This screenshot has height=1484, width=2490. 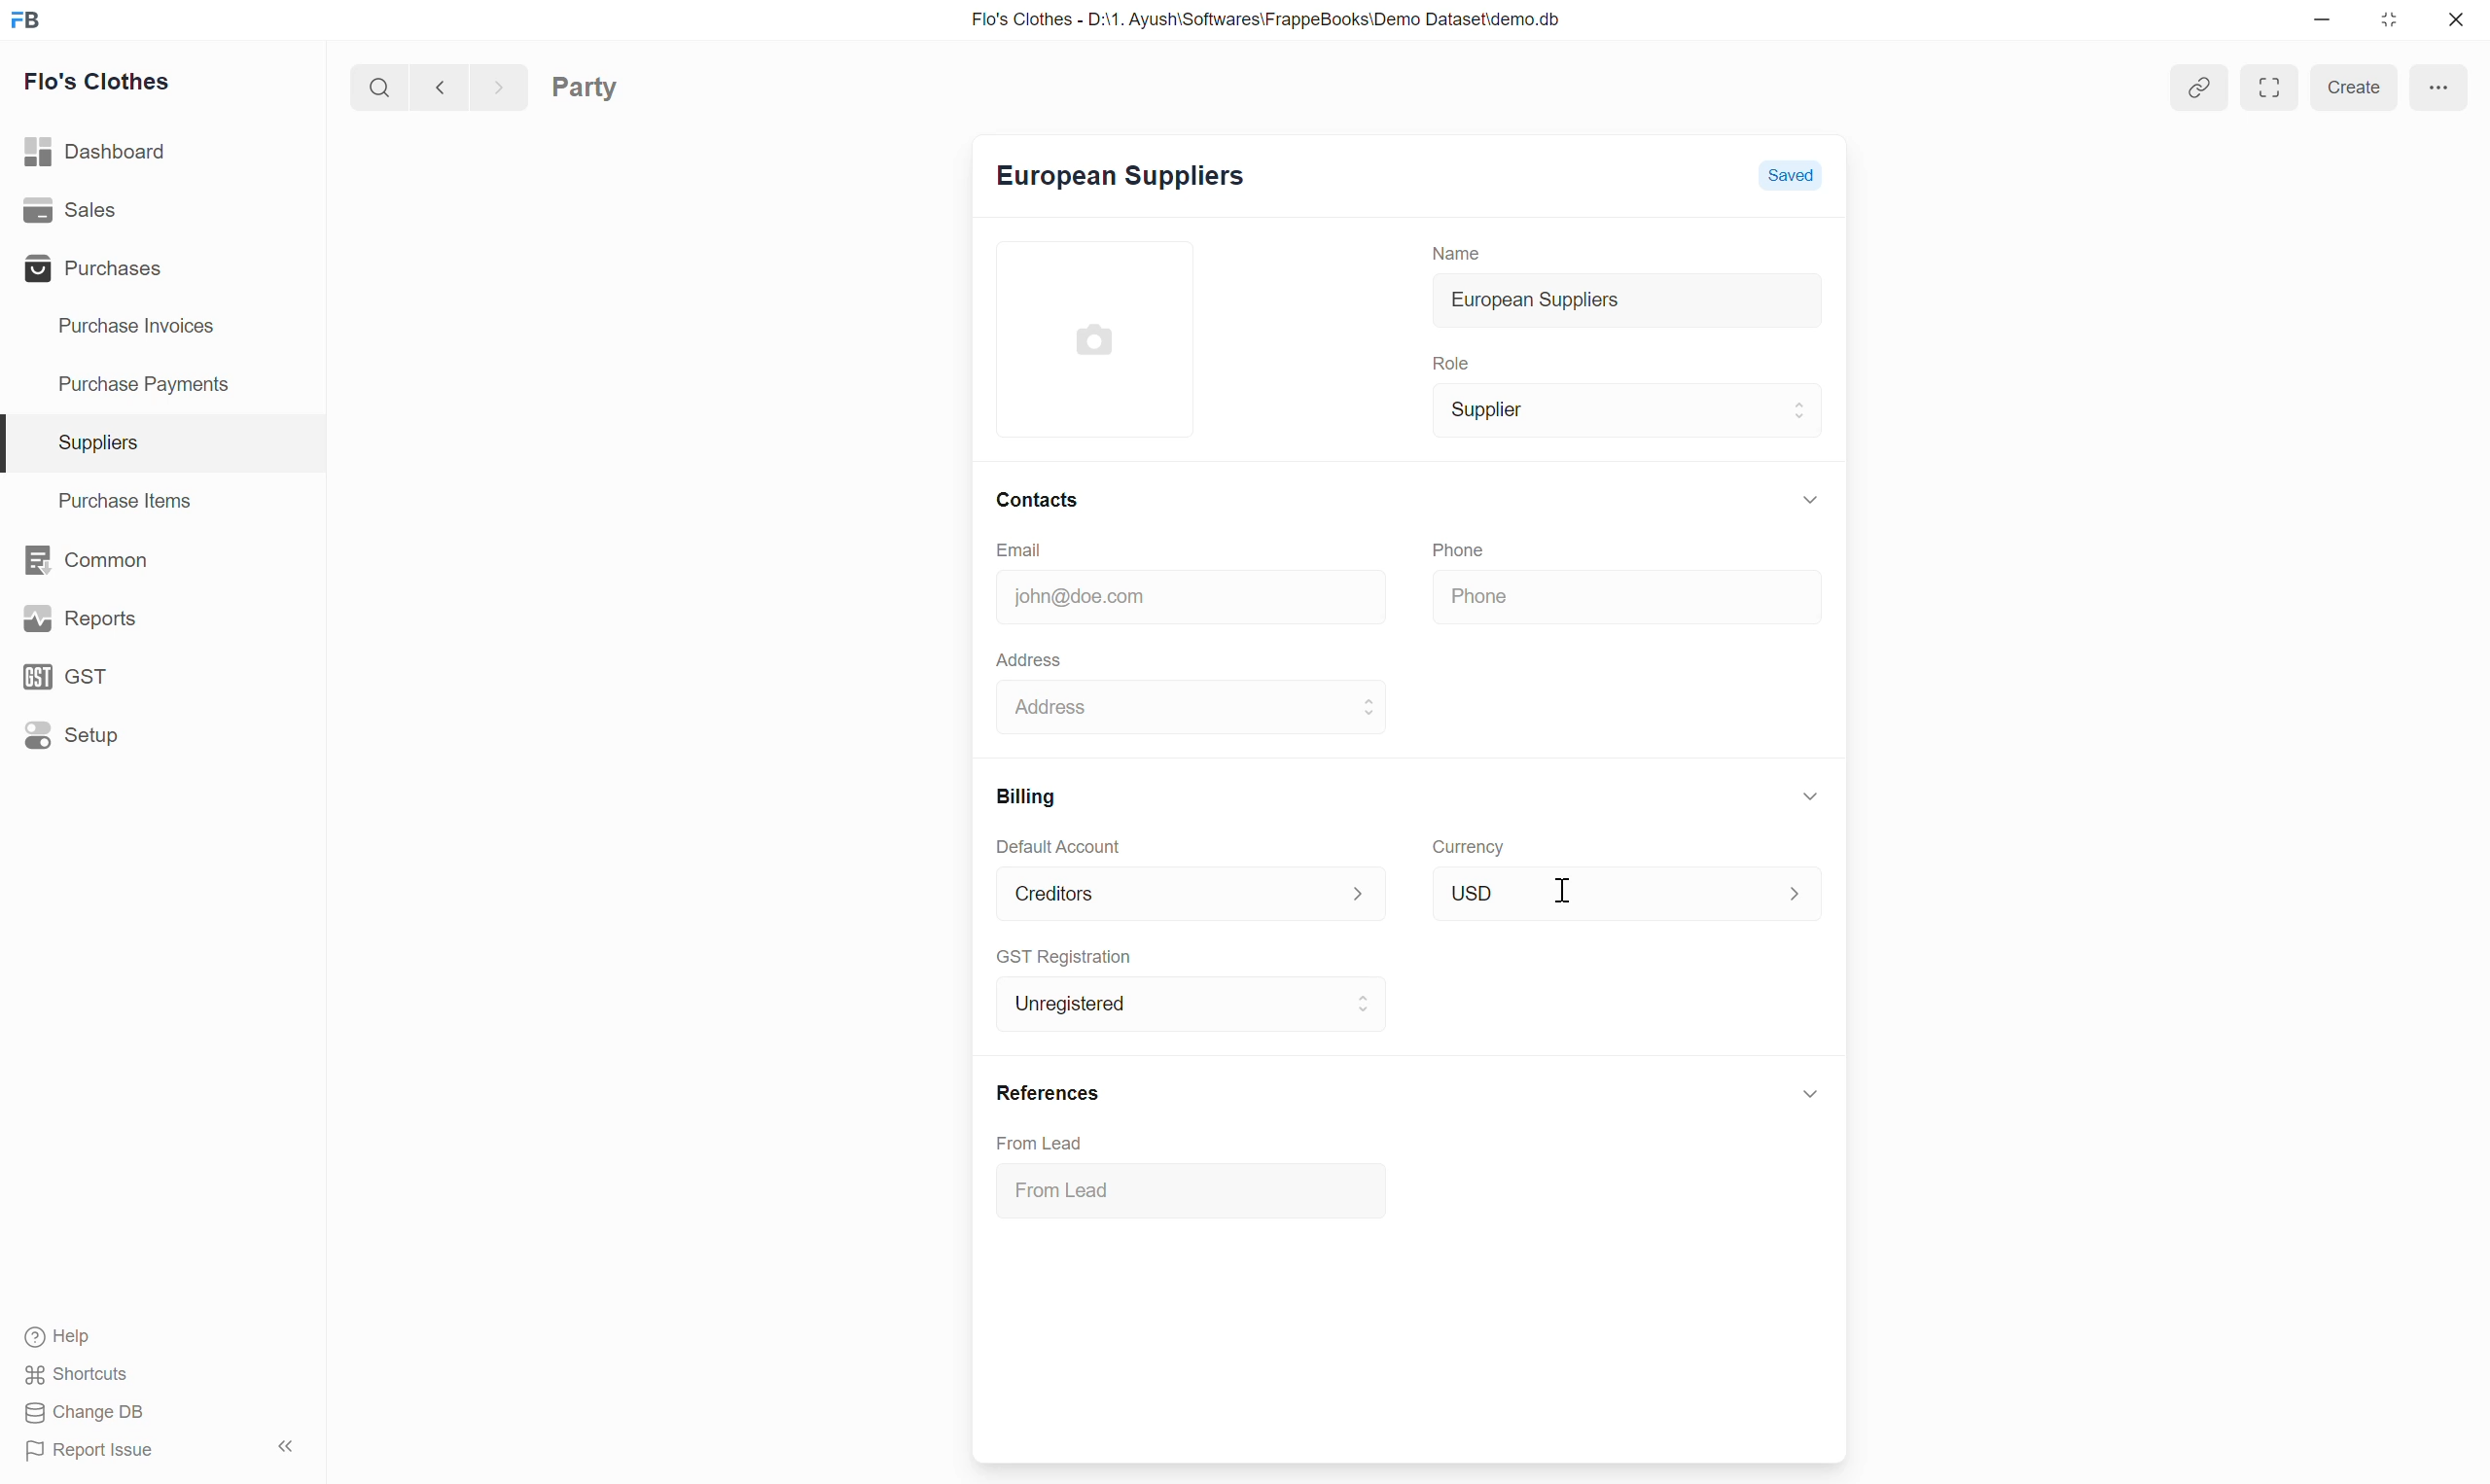 I want to click on Party, so click(x=618, y=85).